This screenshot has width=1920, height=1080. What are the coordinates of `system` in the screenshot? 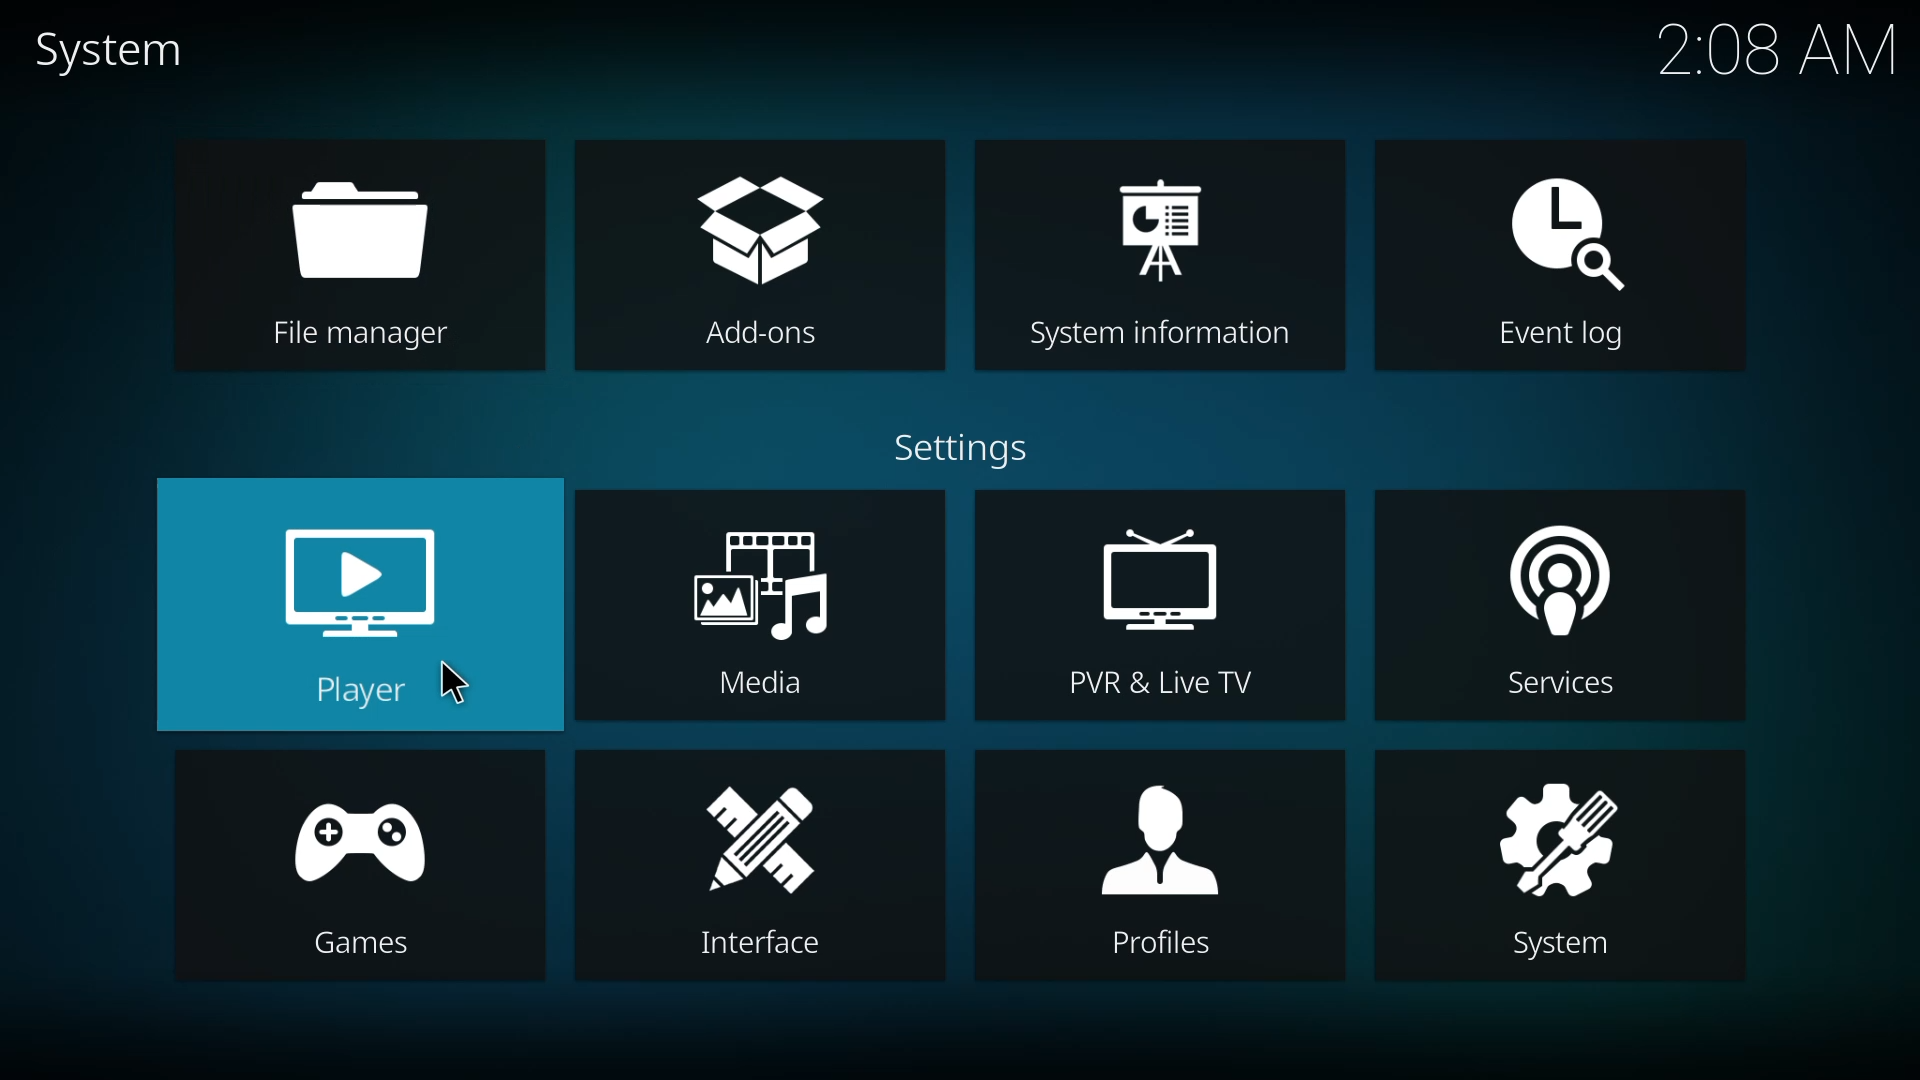 It's located at (1556, 869).